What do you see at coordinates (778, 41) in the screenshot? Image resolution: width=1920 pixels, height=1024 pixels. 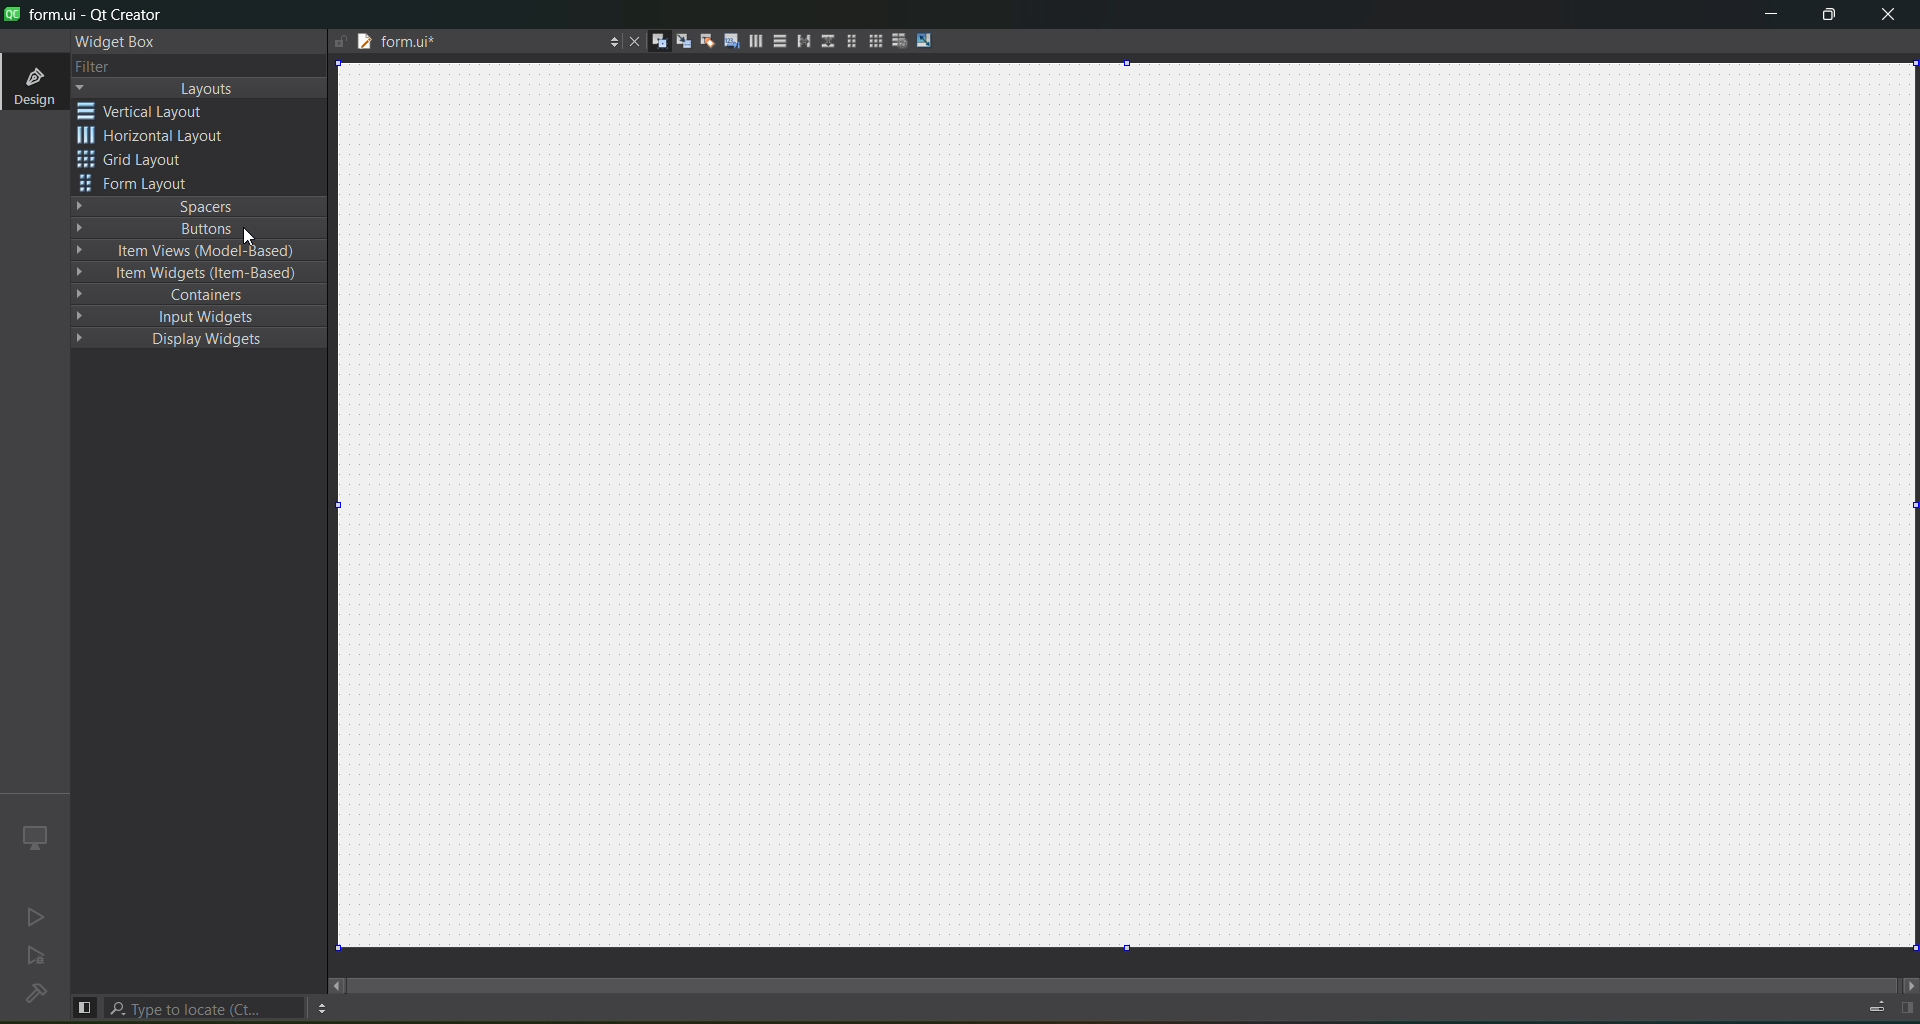 I see `vertical layout` at bounding box center [778, 41].